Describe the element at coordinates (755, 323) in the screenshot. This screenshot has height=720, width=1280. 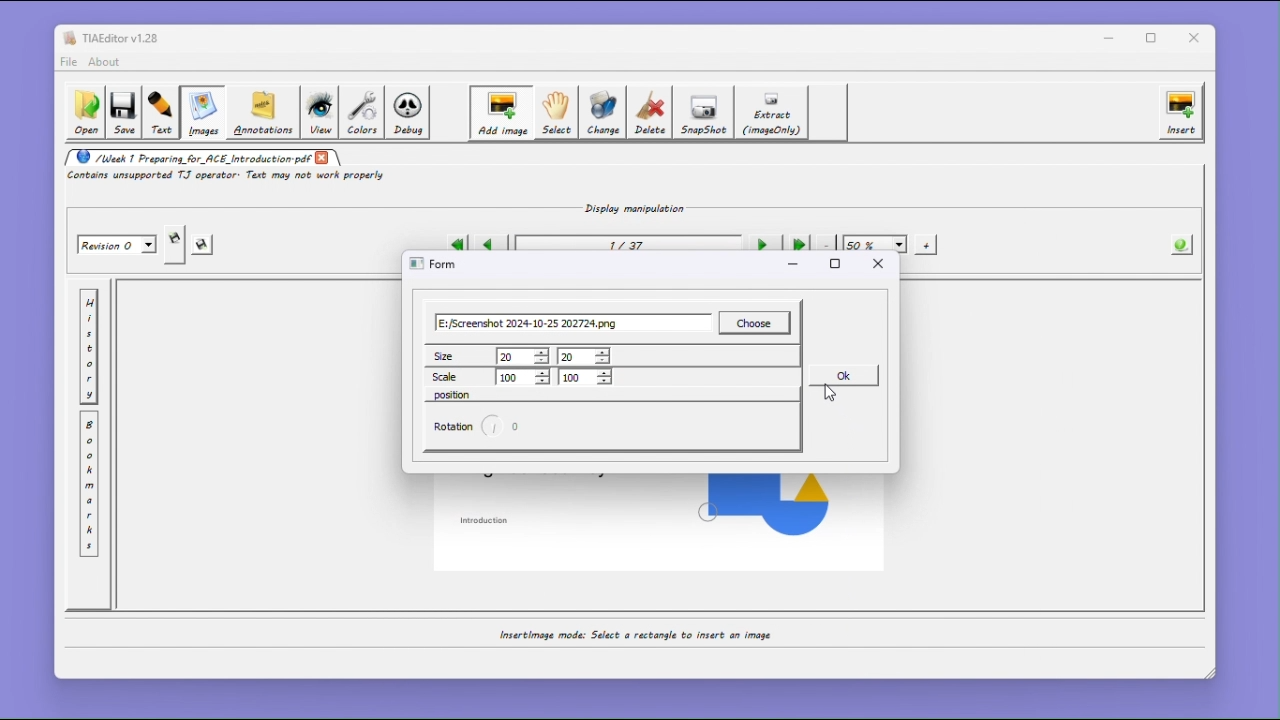
I see `choose` at that location.